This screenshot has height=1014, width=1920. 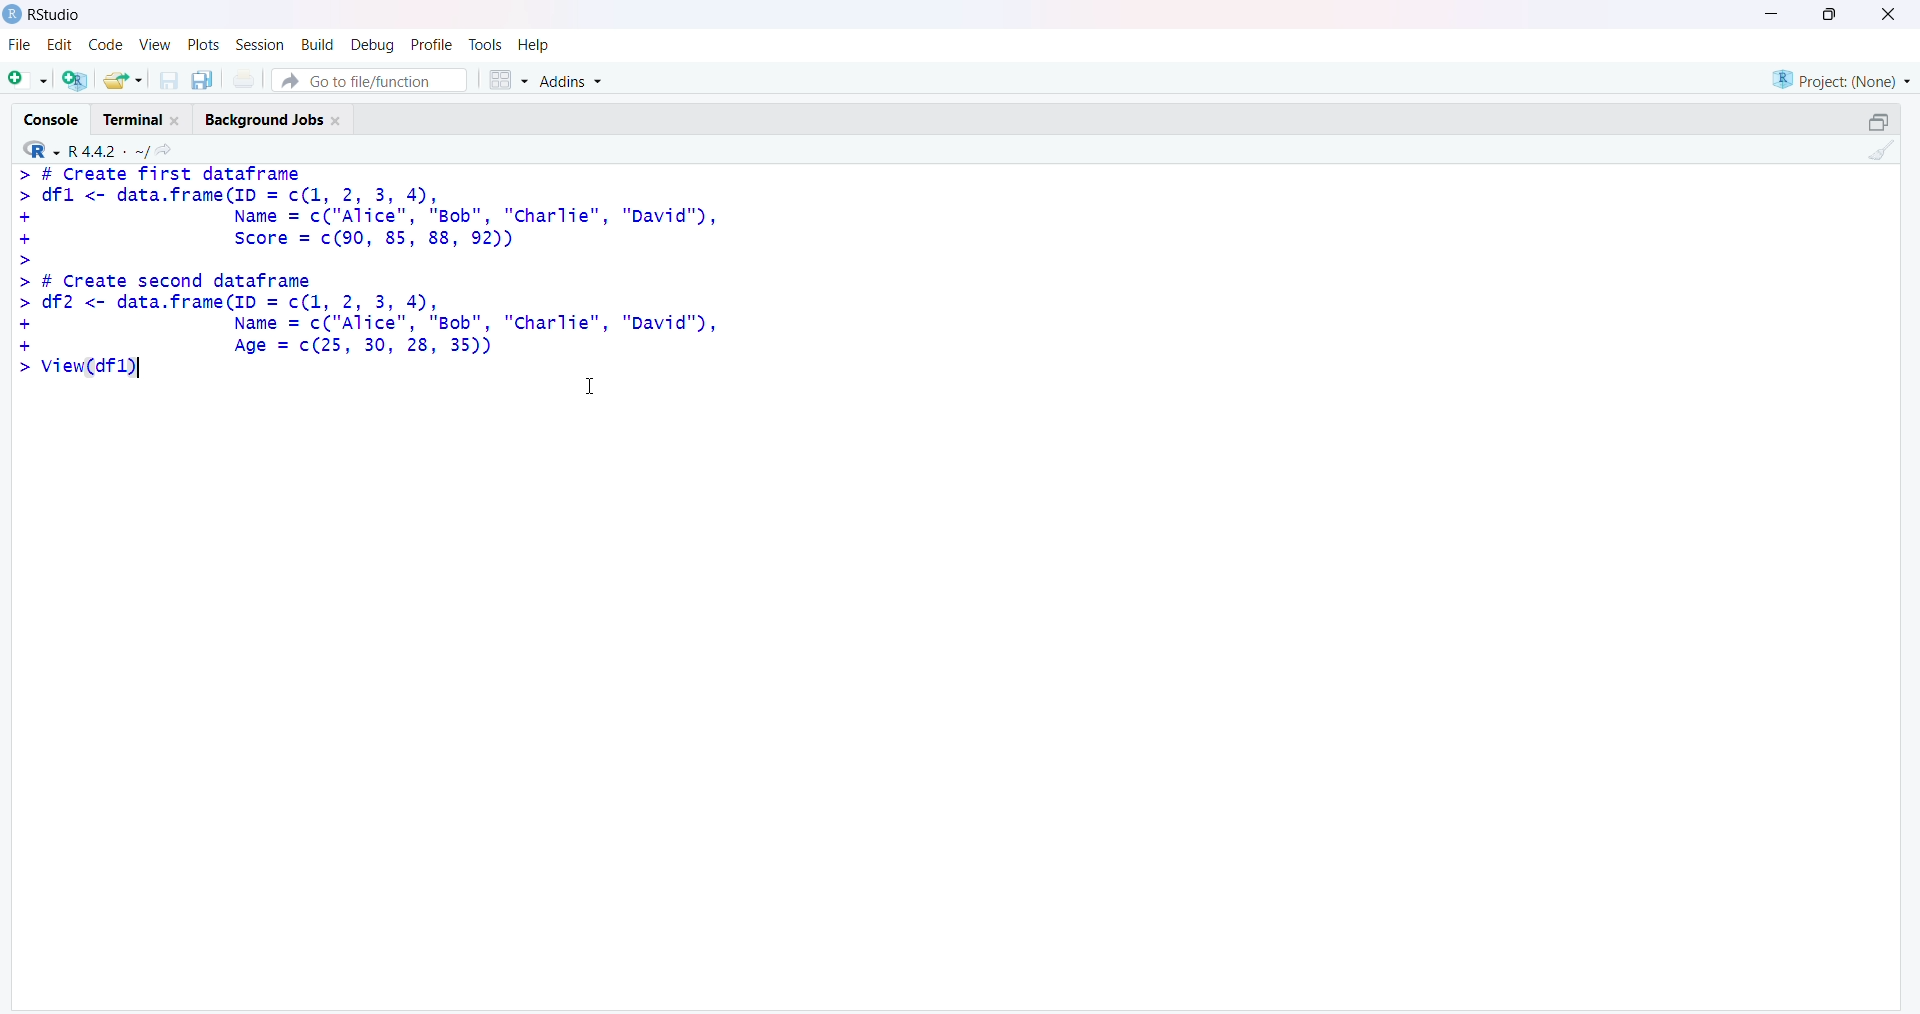 I want to click on R 4.4.2  ~/, so click(x=108, y=151).